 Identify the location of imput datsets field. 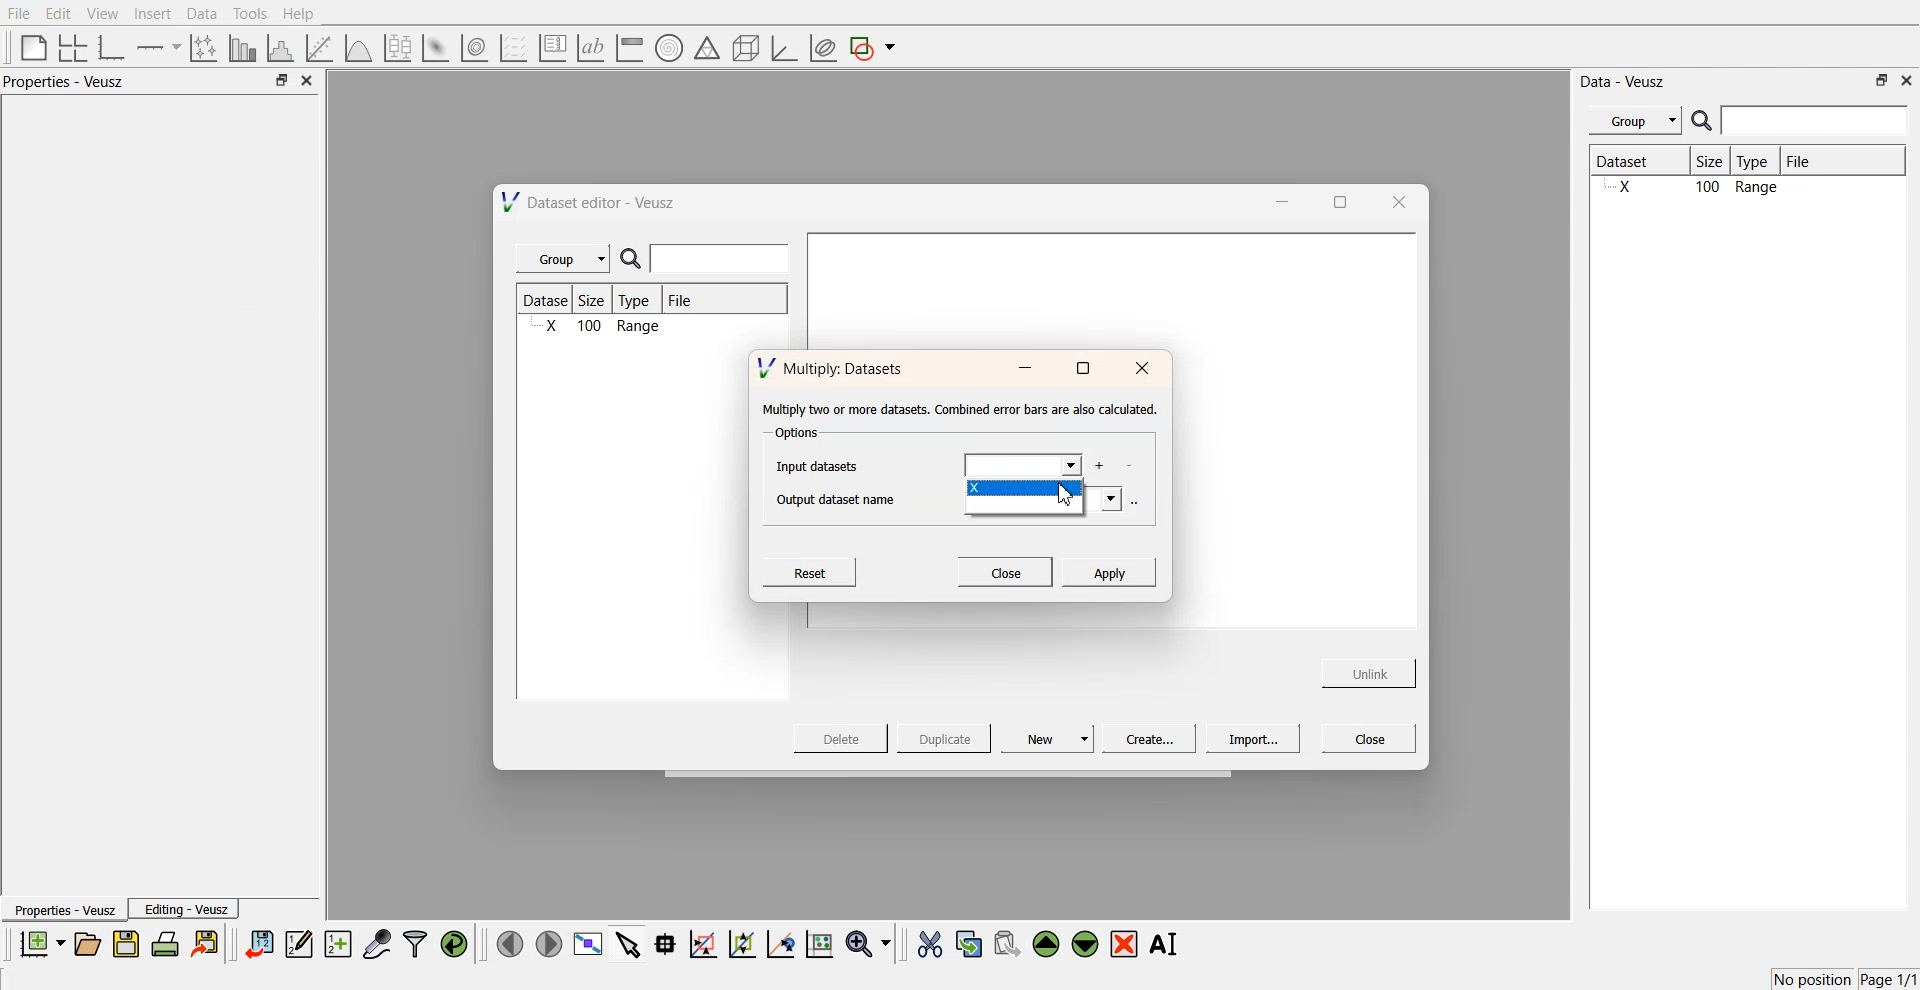
(1022, 465).